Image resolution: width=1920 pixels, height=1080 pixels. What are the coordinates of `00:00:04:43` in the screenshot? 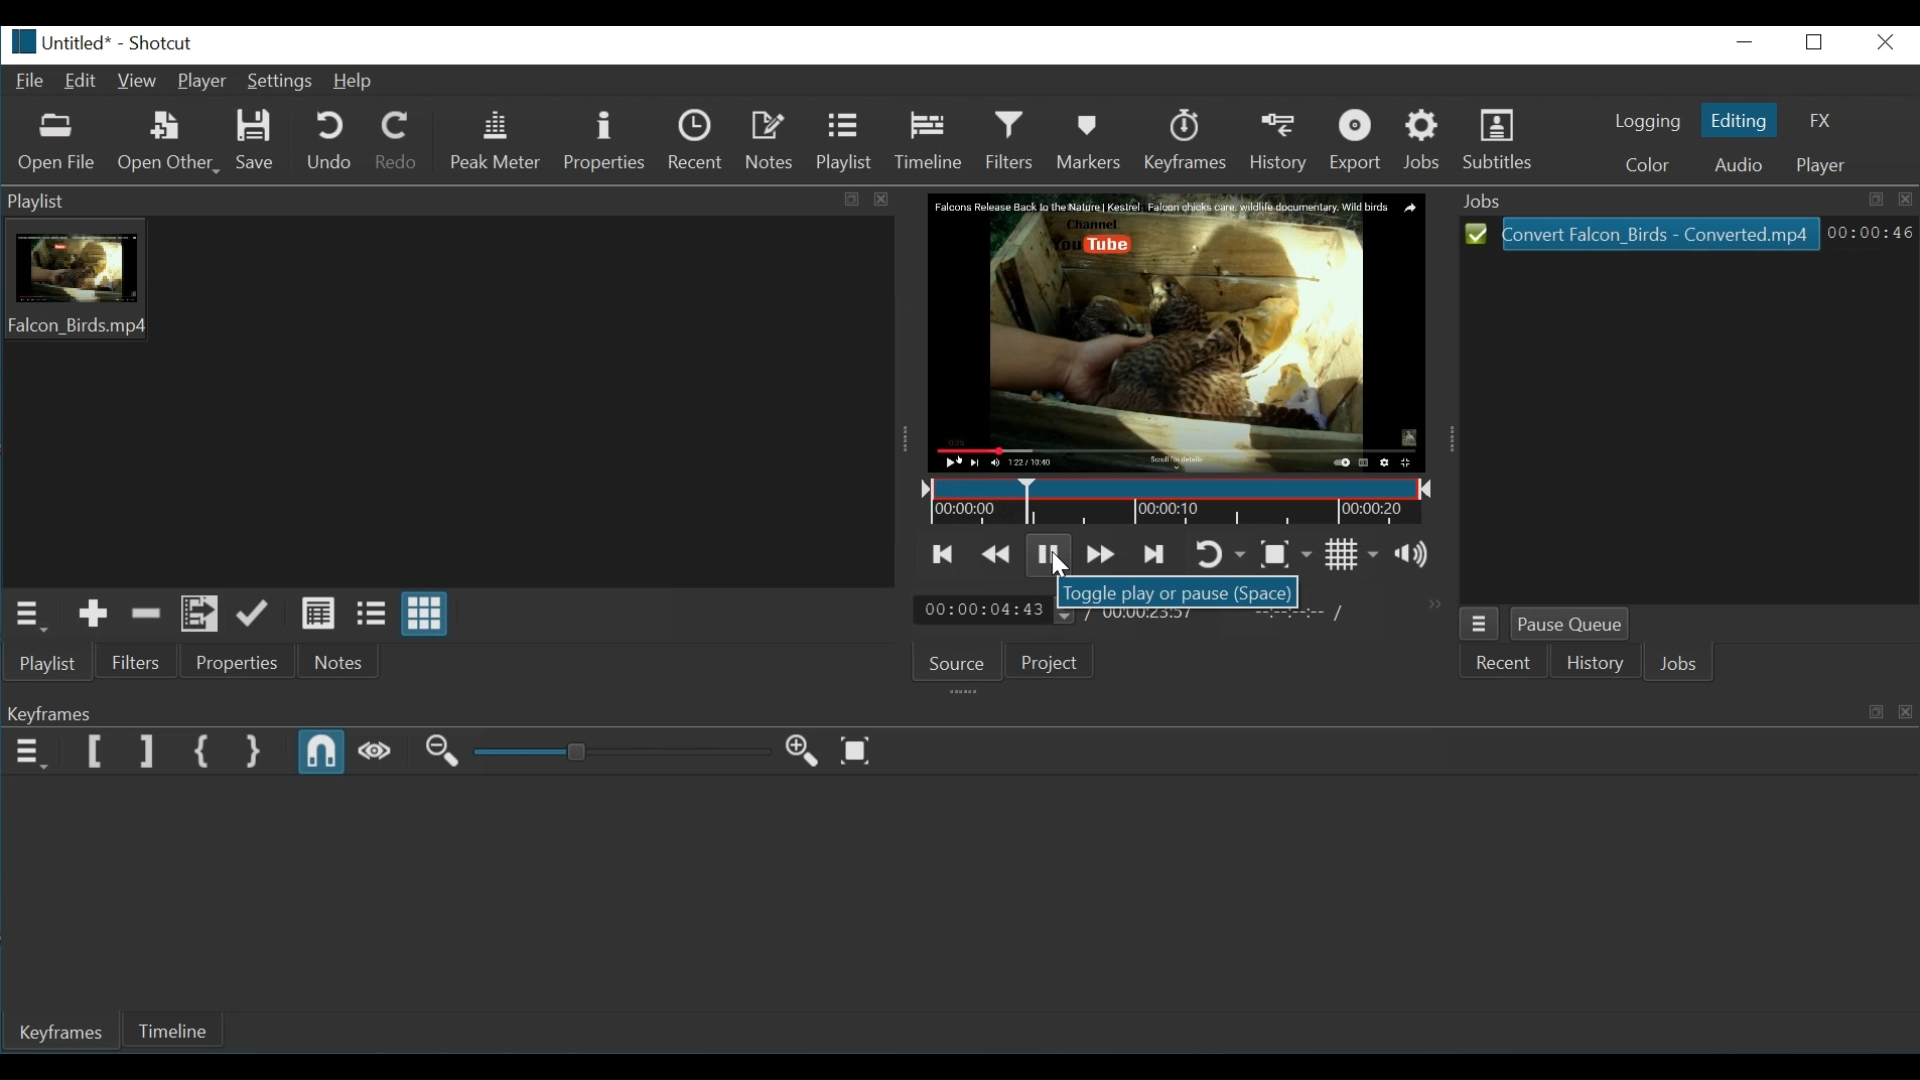 It's located at (982, 608).